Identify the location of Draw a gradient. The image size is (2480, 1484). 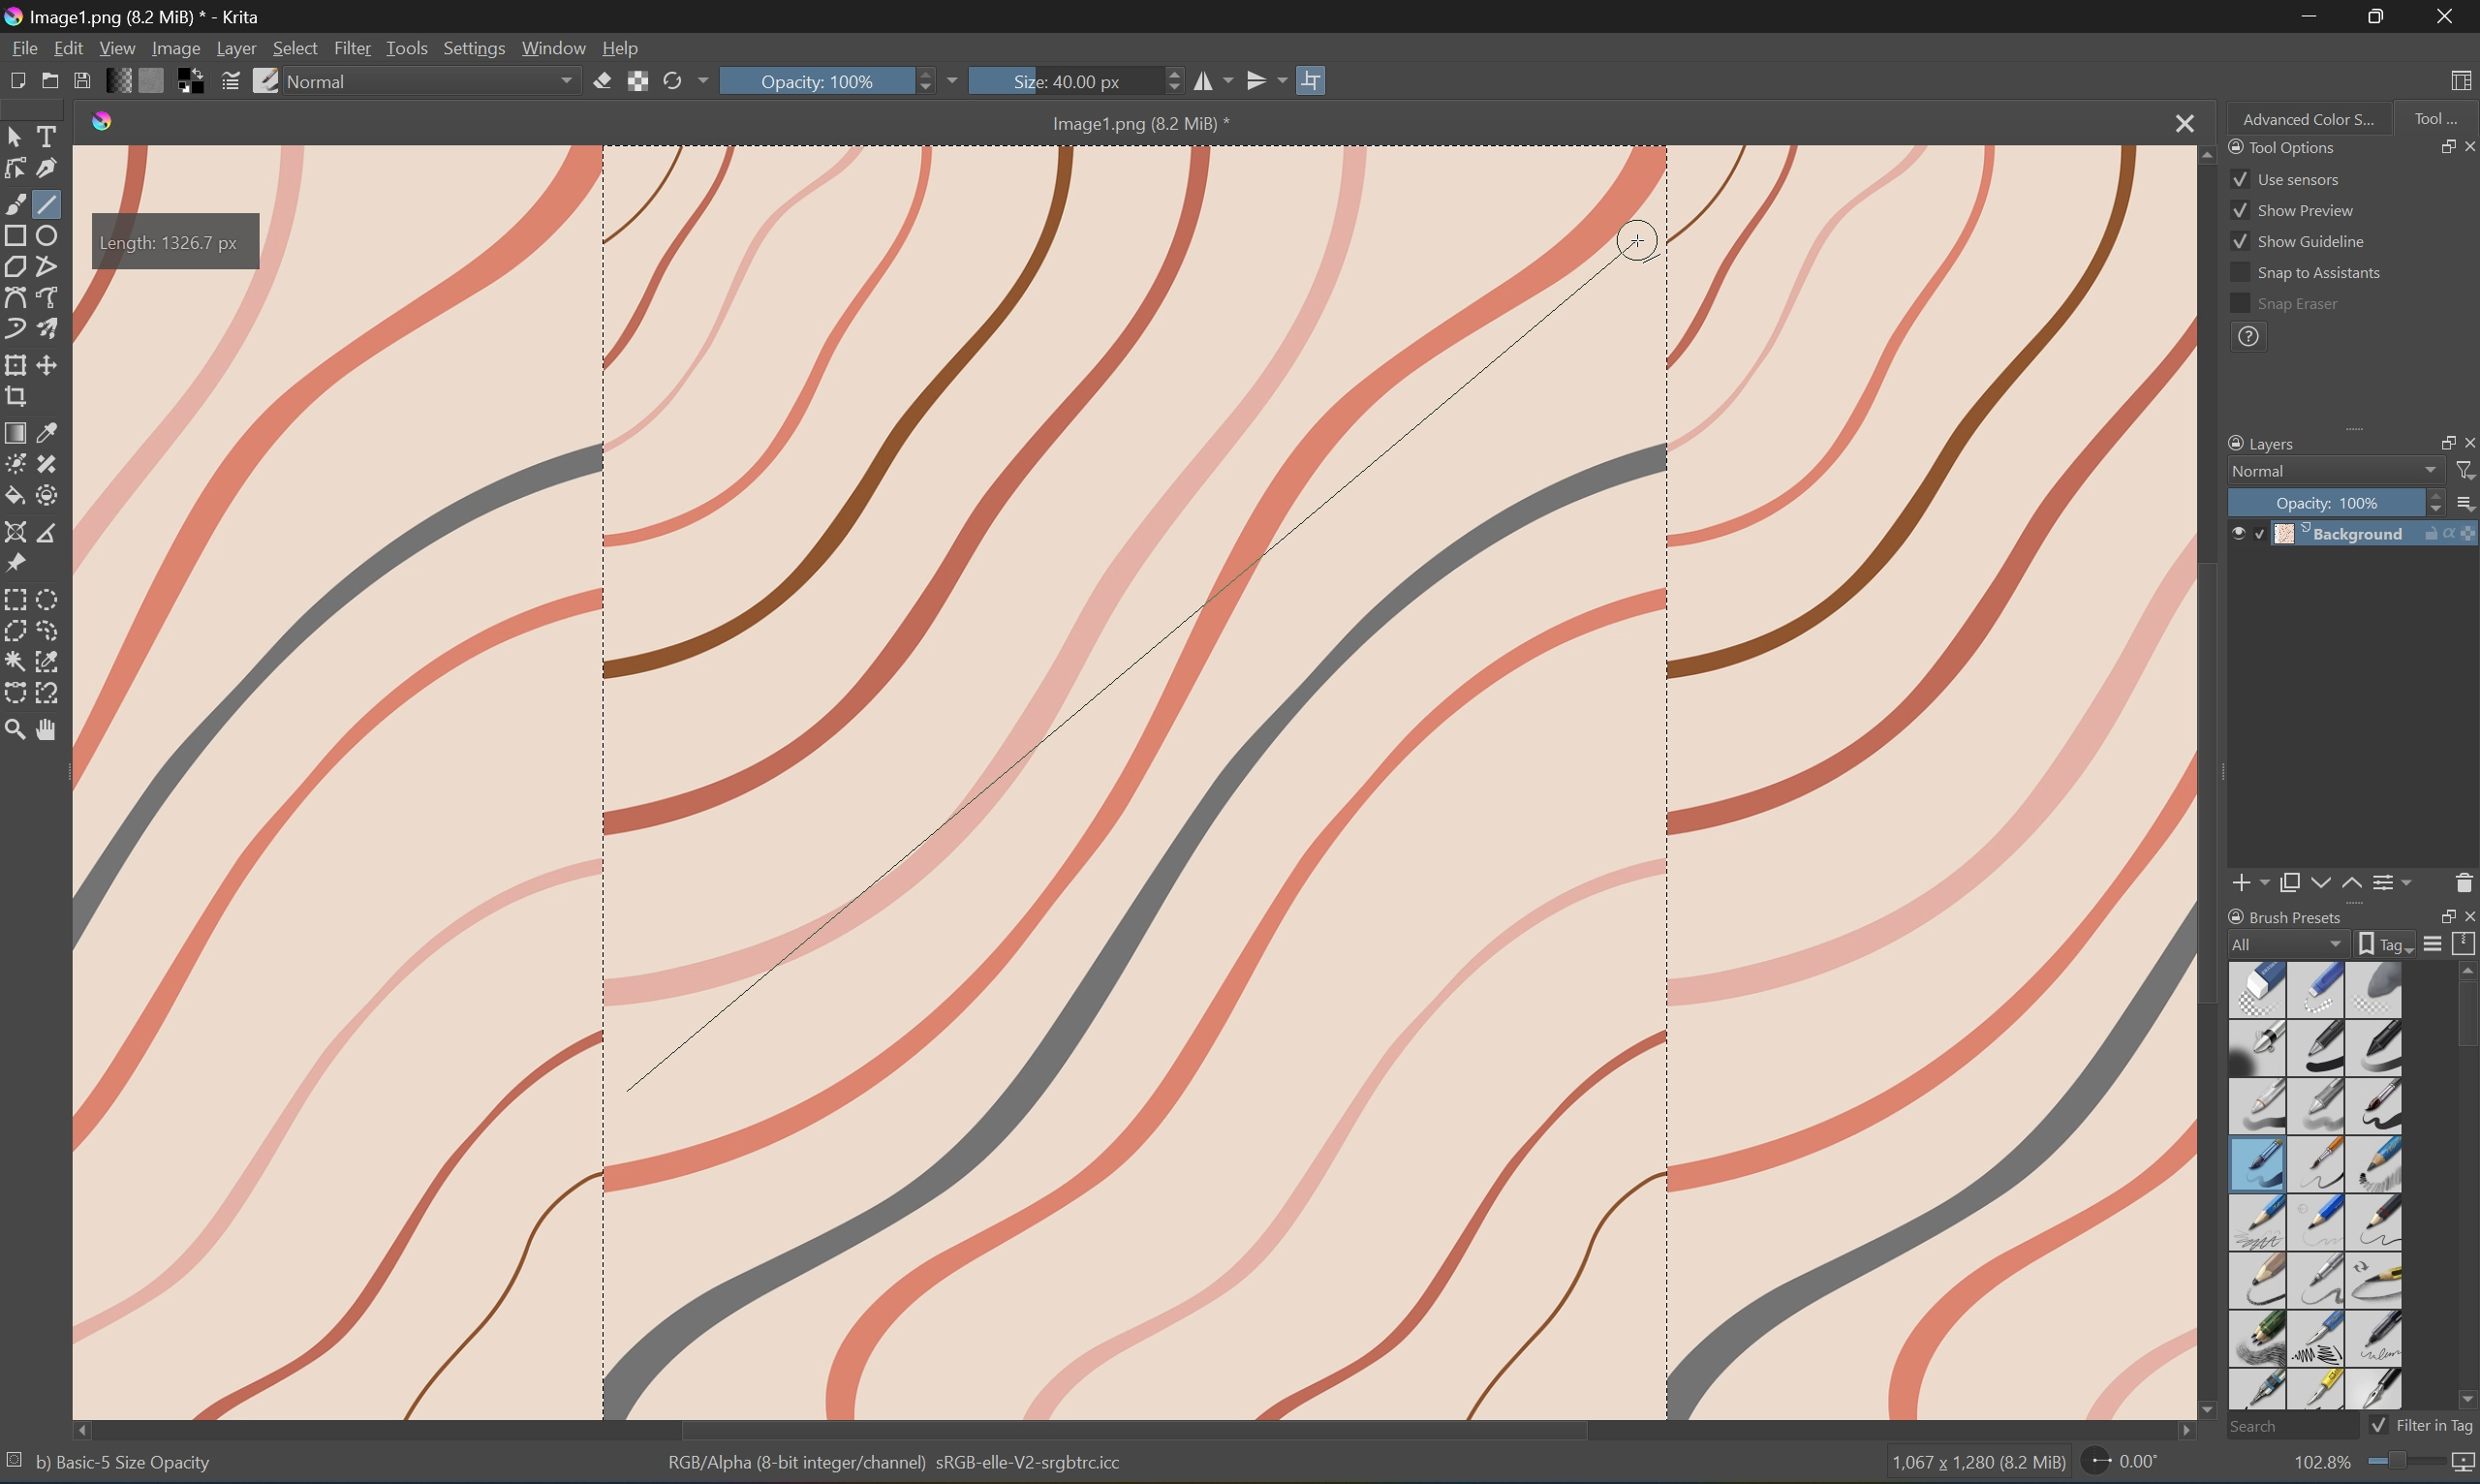
(17, 431).